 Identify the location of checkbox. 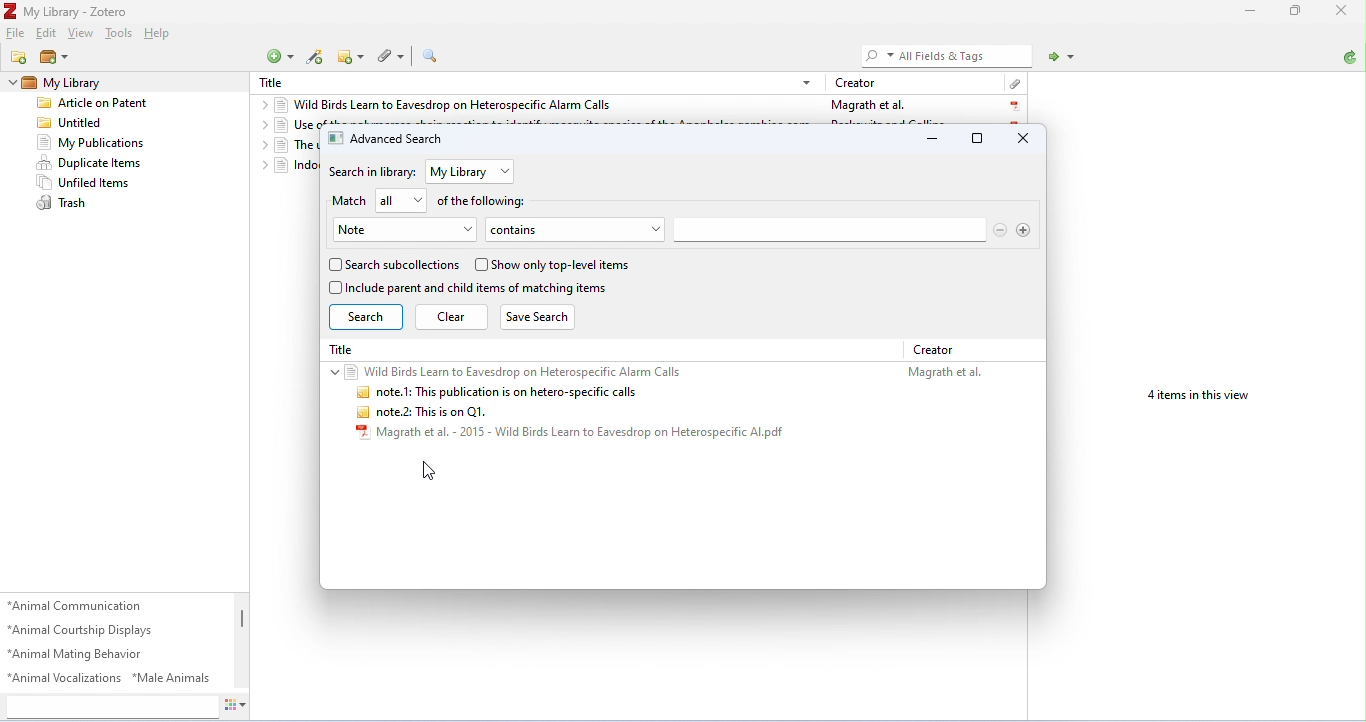
(480, 264).